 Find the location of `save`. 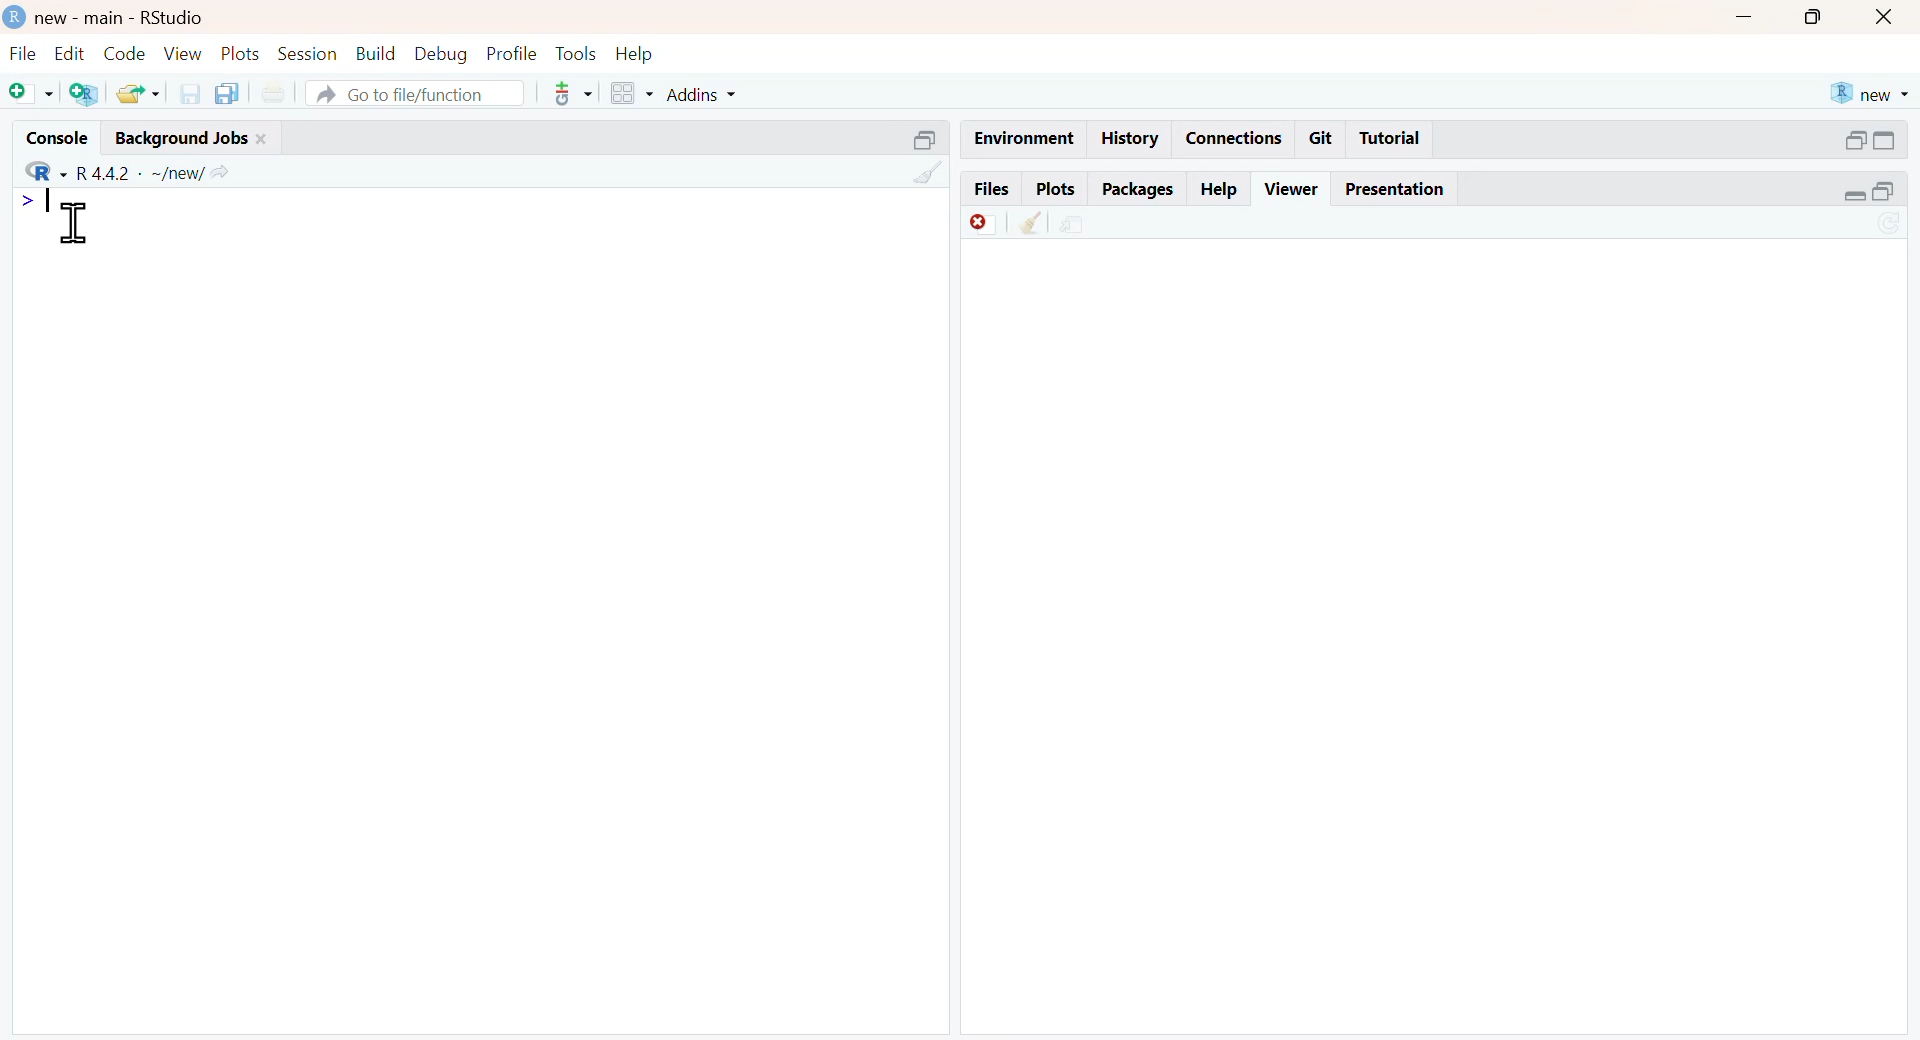

save is located at coordinates (191, 94).